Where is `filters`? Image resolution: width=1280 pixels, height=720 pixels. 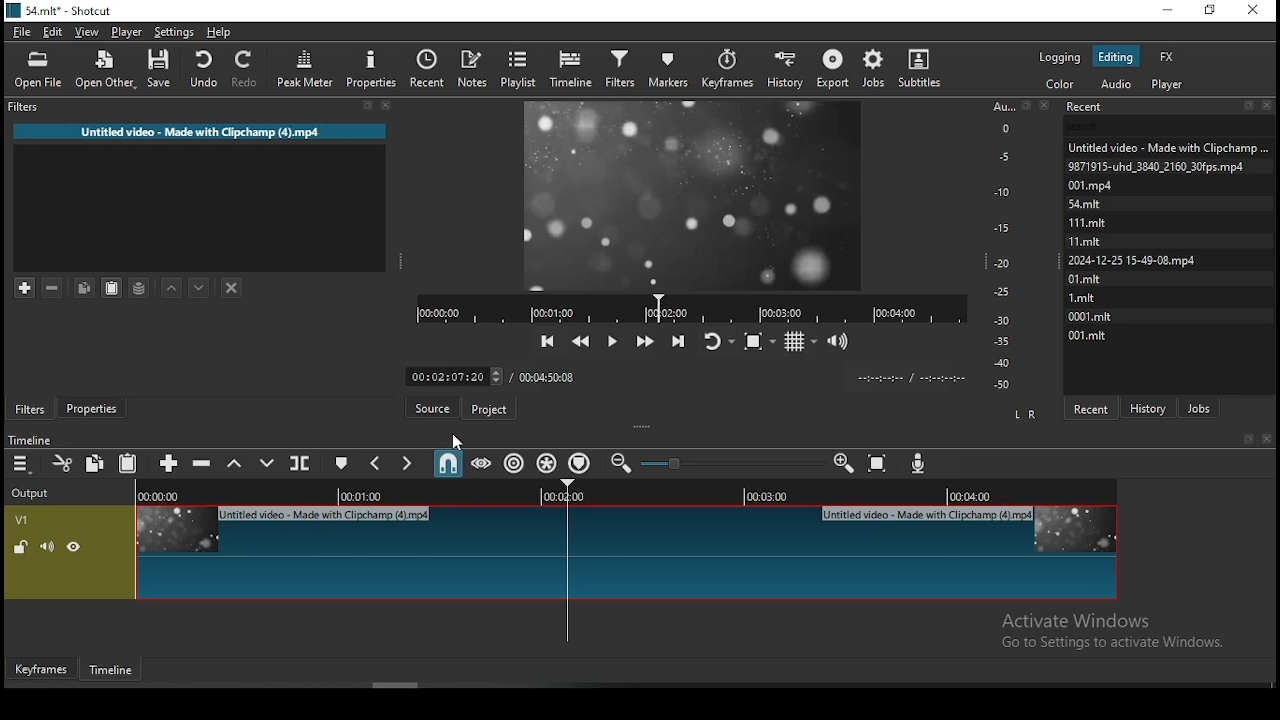
filters is located at coordinates (621, 63).